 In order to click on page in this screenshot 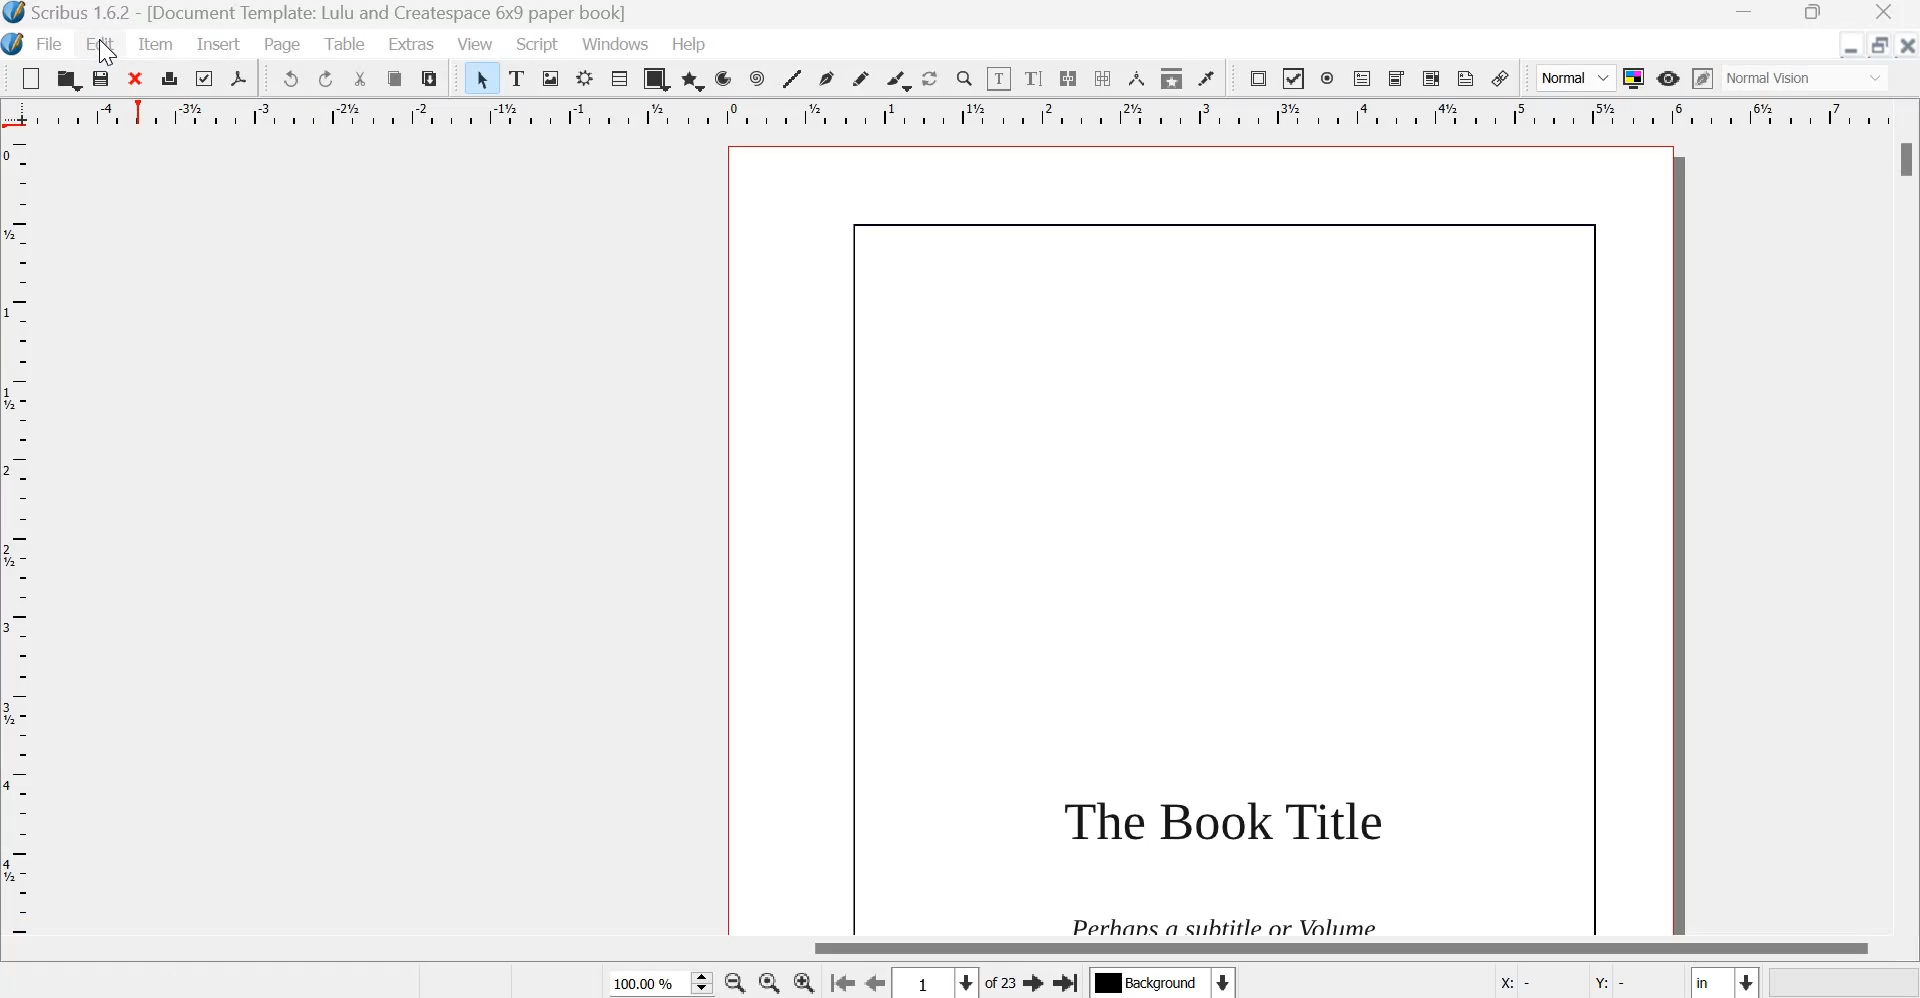, I will do `click(1201, 541)`.